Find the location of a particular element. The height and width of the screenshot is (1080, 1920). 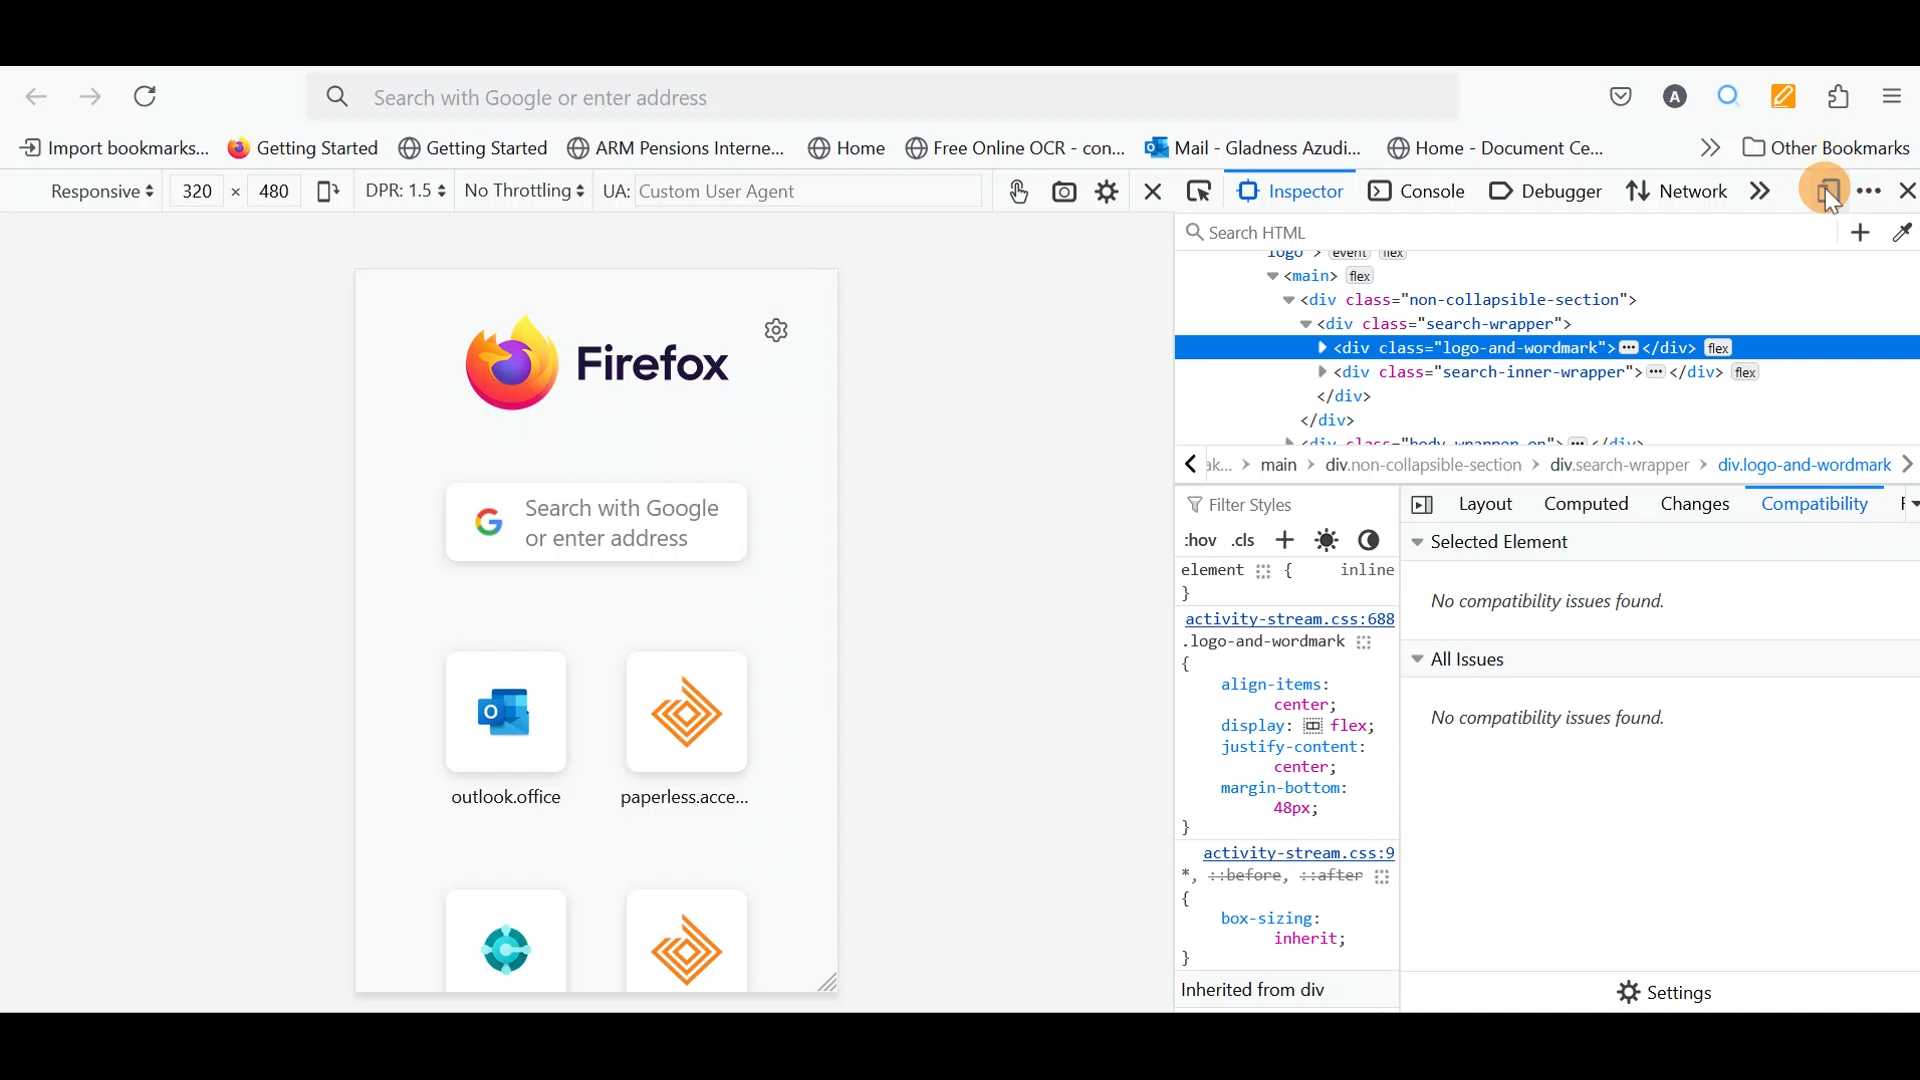

Toggle dark colour scheme simulation for the page is located at coordinates (1377, 539).